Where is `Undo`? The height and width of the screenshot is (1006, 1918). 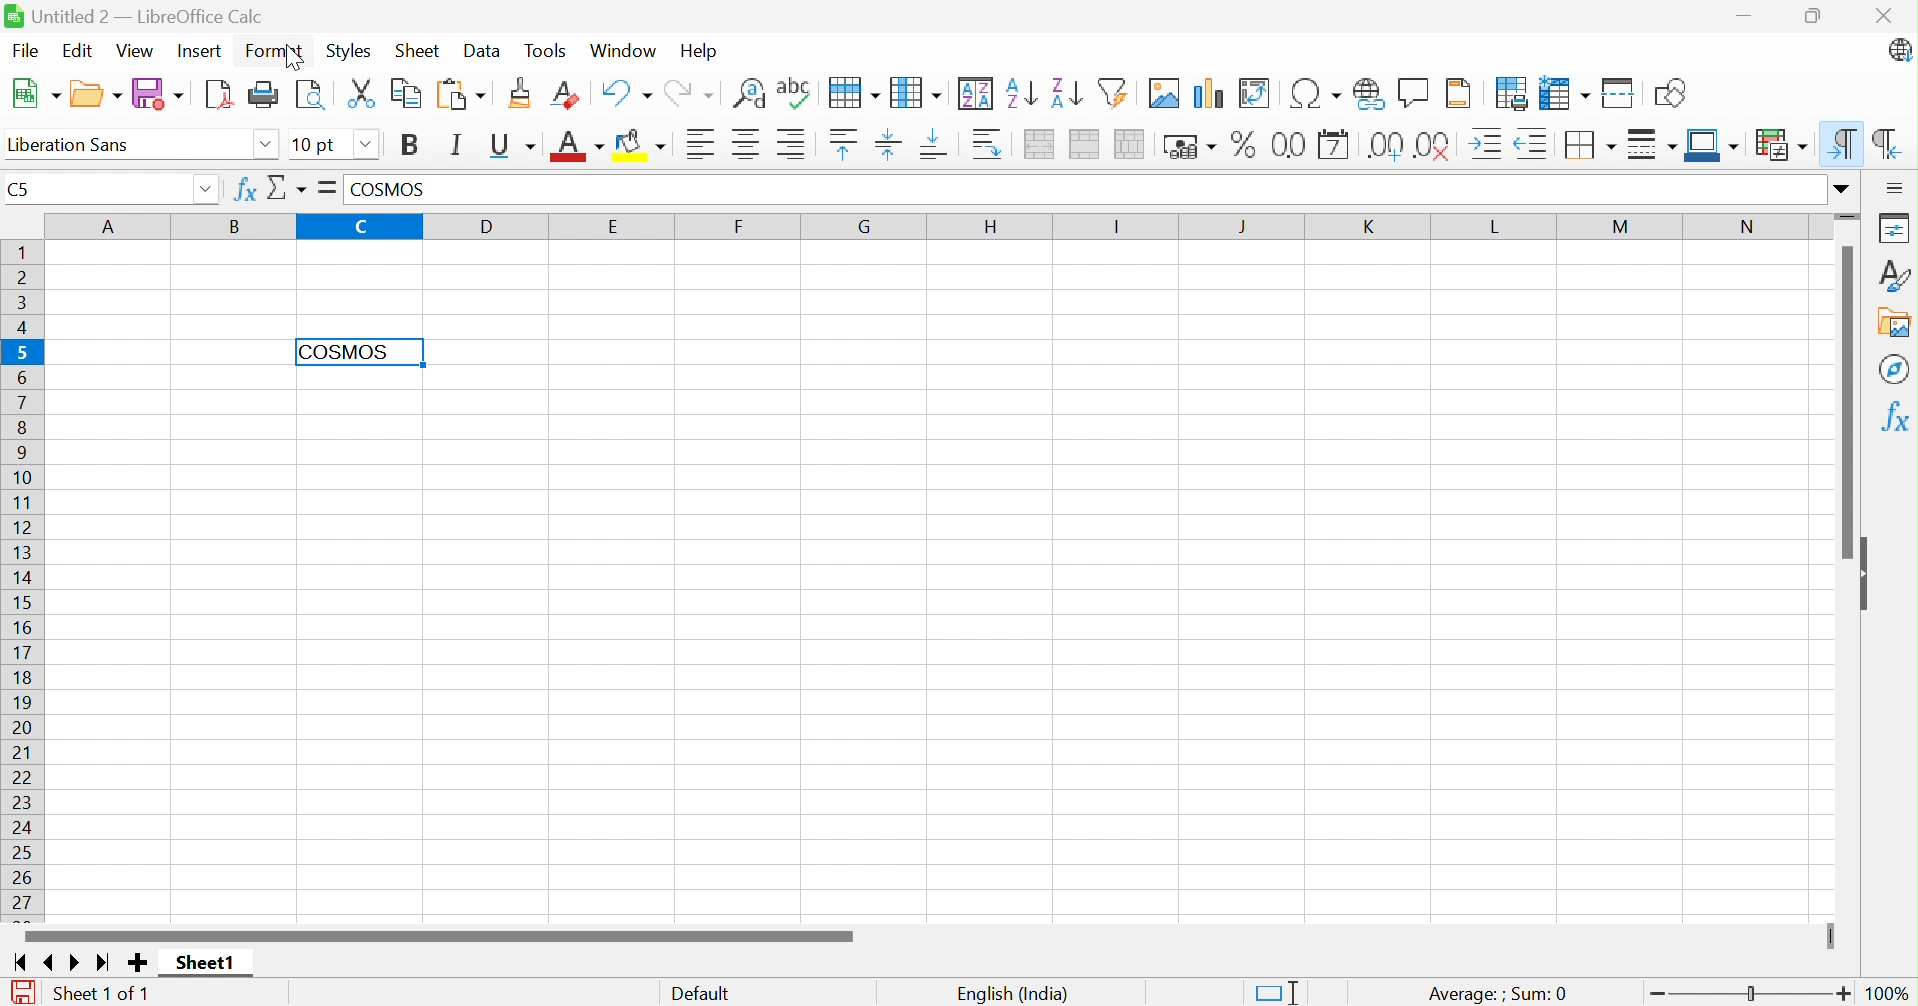 Undo is located at coordinates (628, 92).